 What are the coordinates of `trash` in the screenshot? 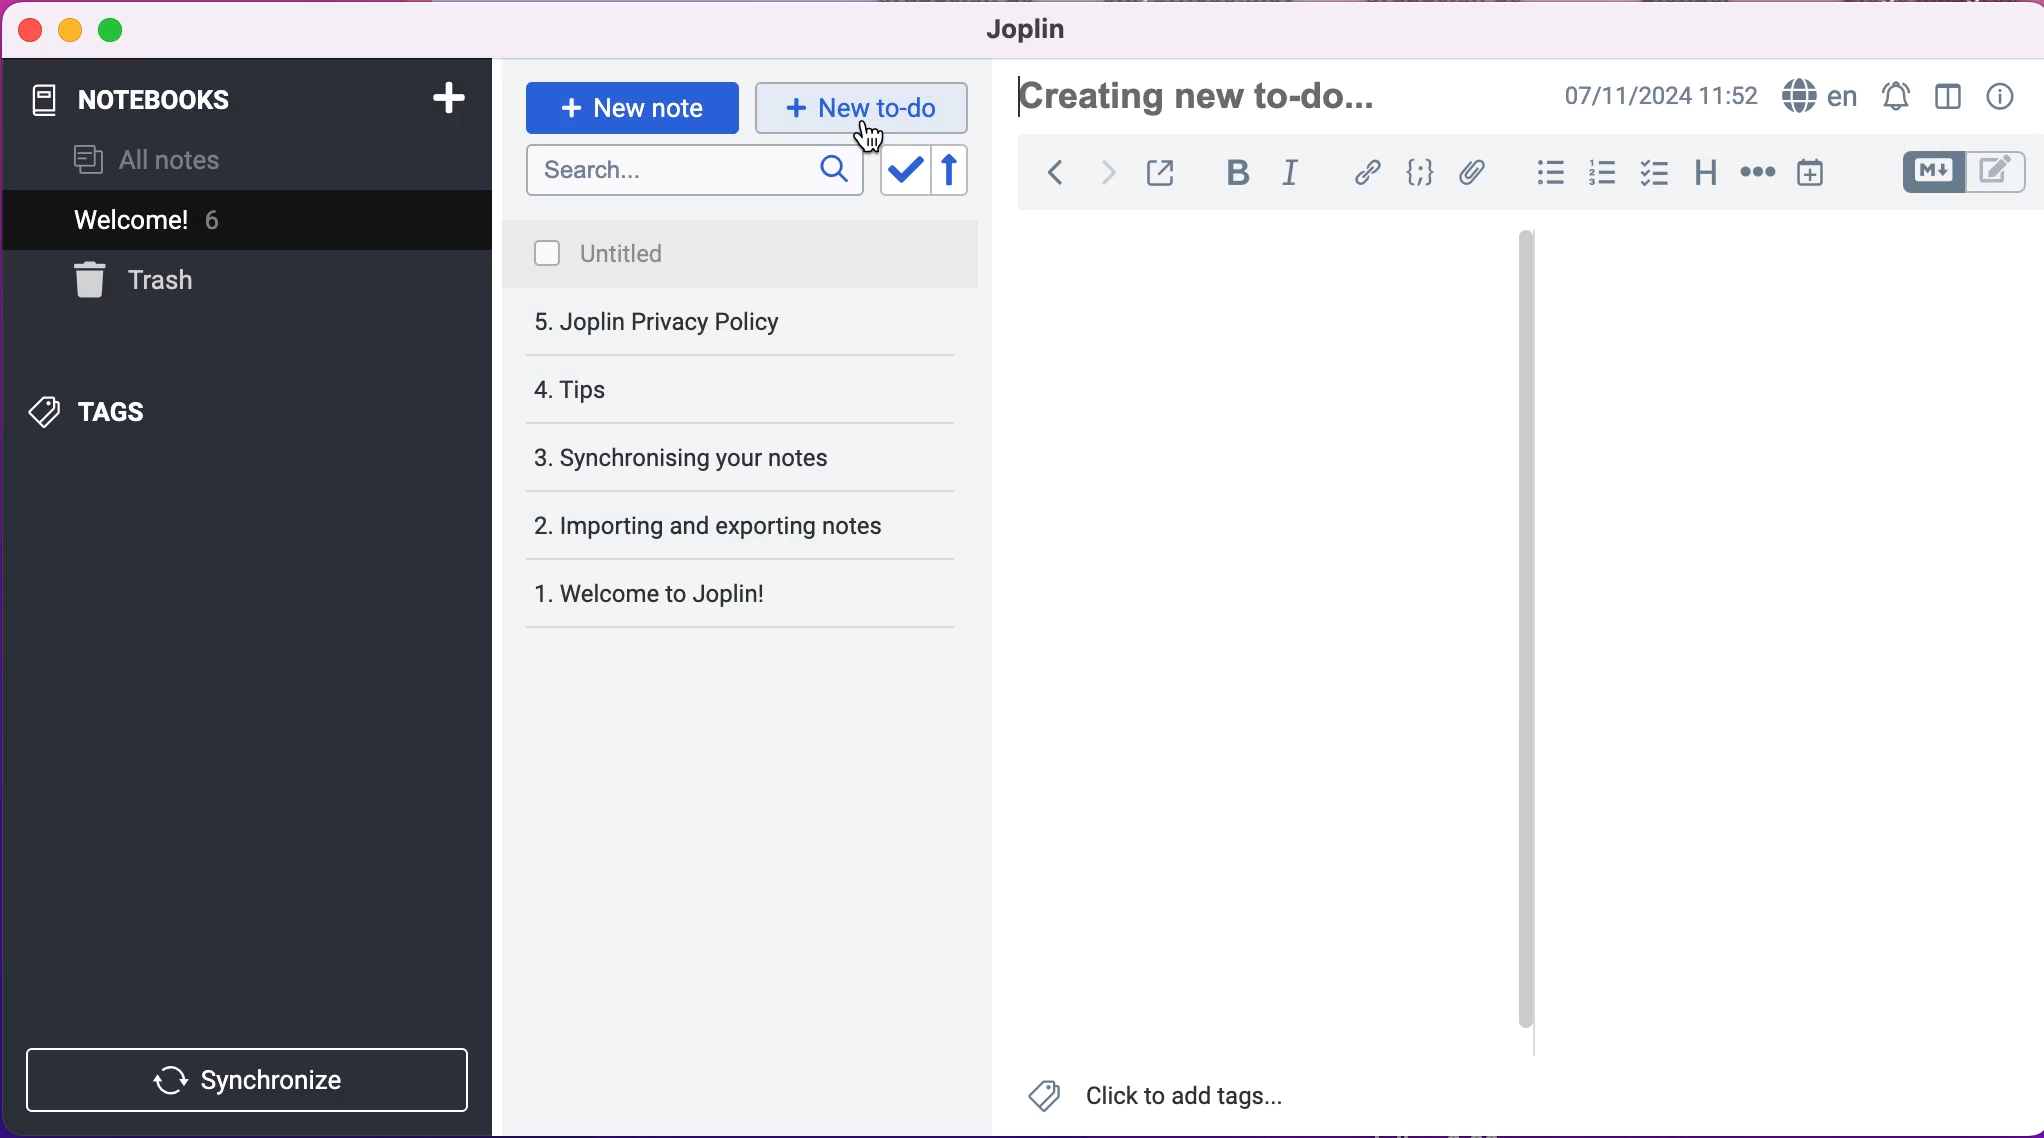 It's located at (184, 280).